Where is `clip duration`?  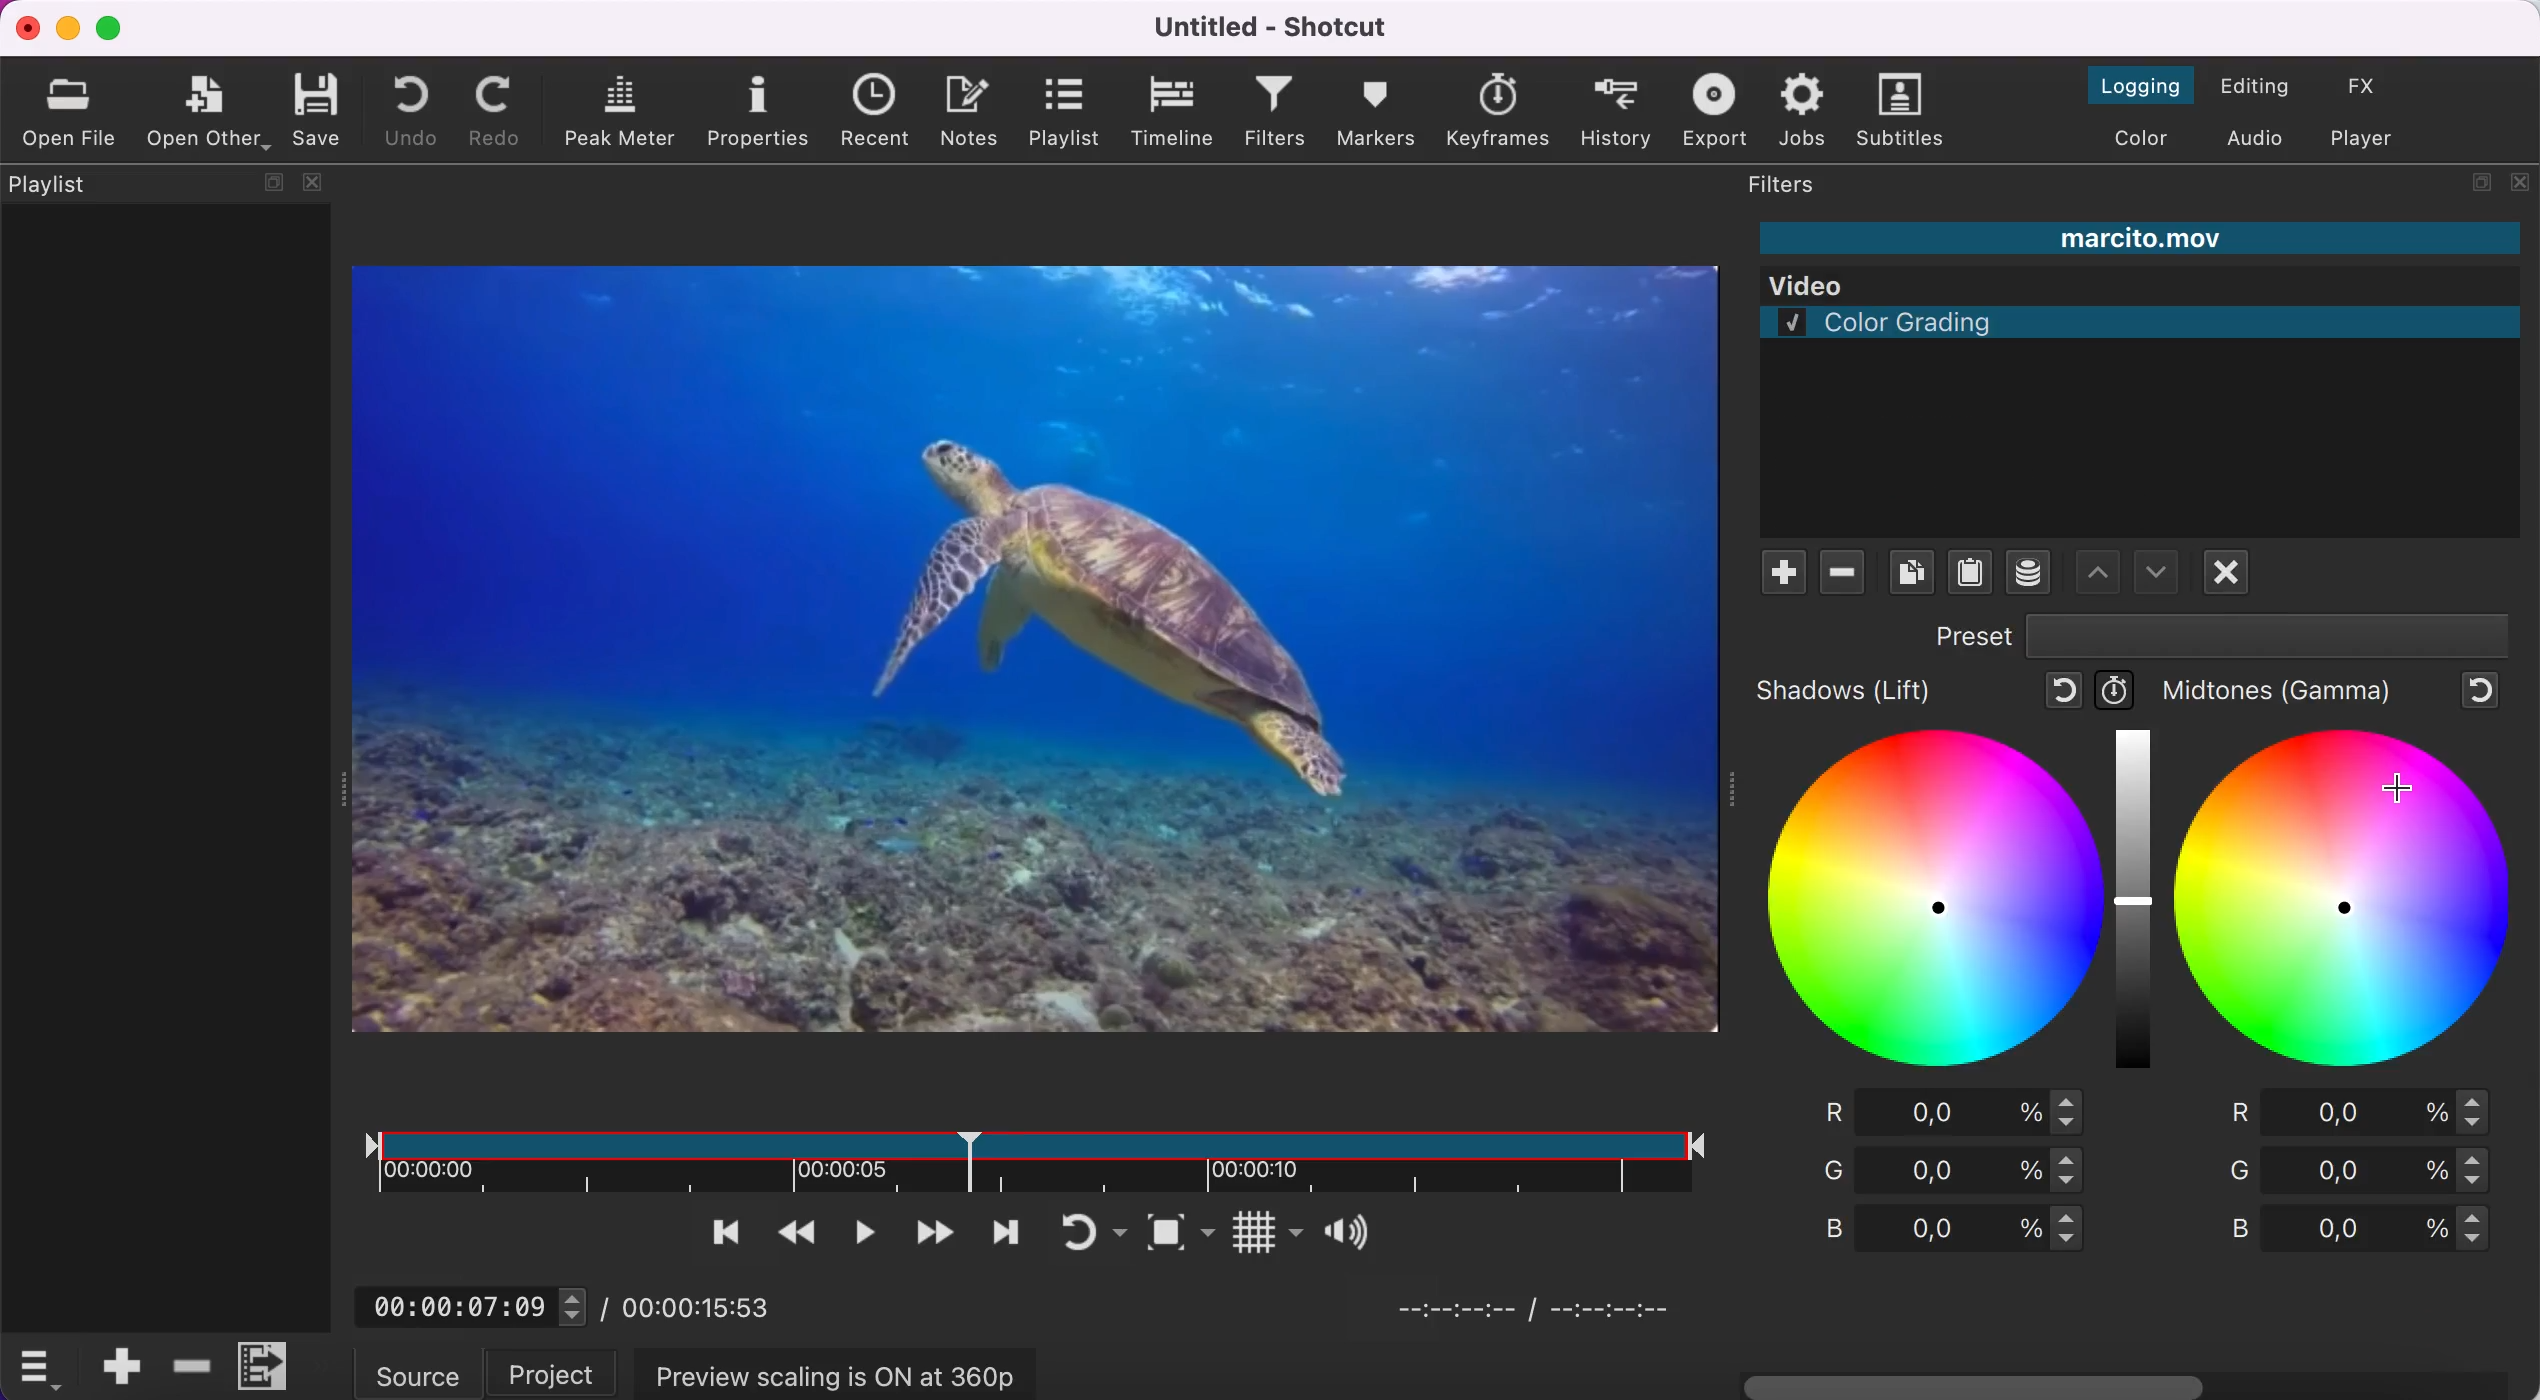 clip duration is located at coordinates (1018, 1156).